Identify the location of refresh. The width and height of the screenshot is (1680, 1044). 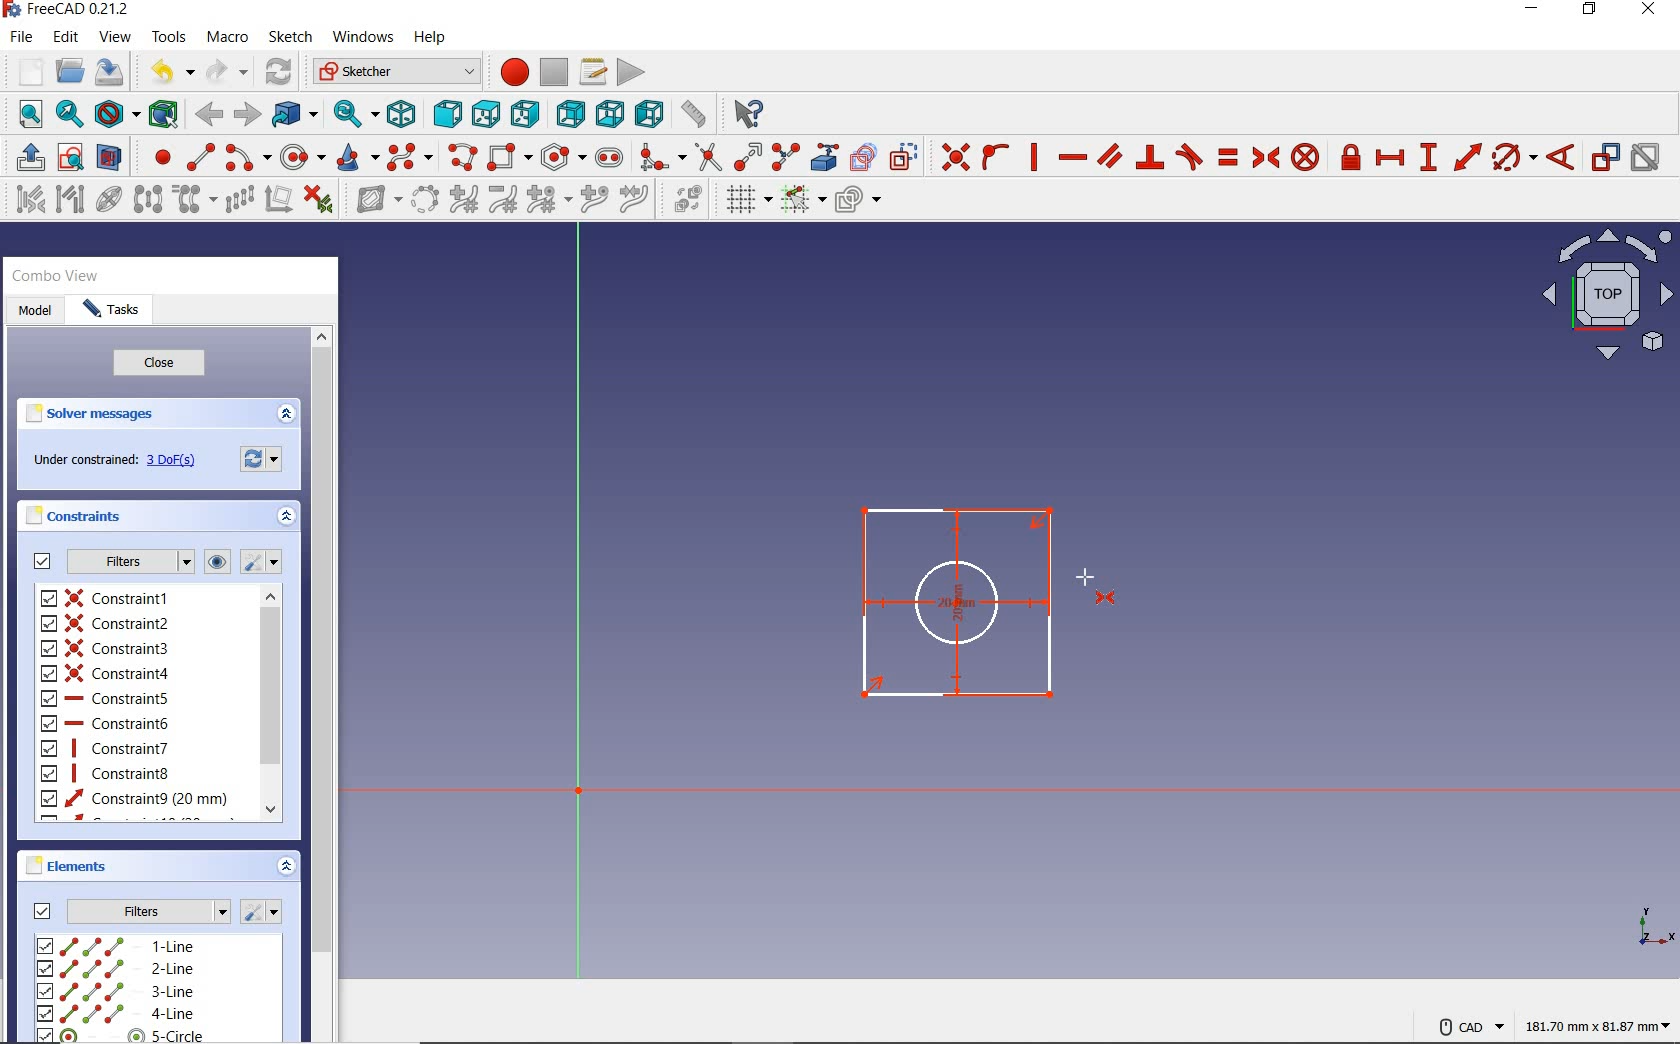
(280, 72).